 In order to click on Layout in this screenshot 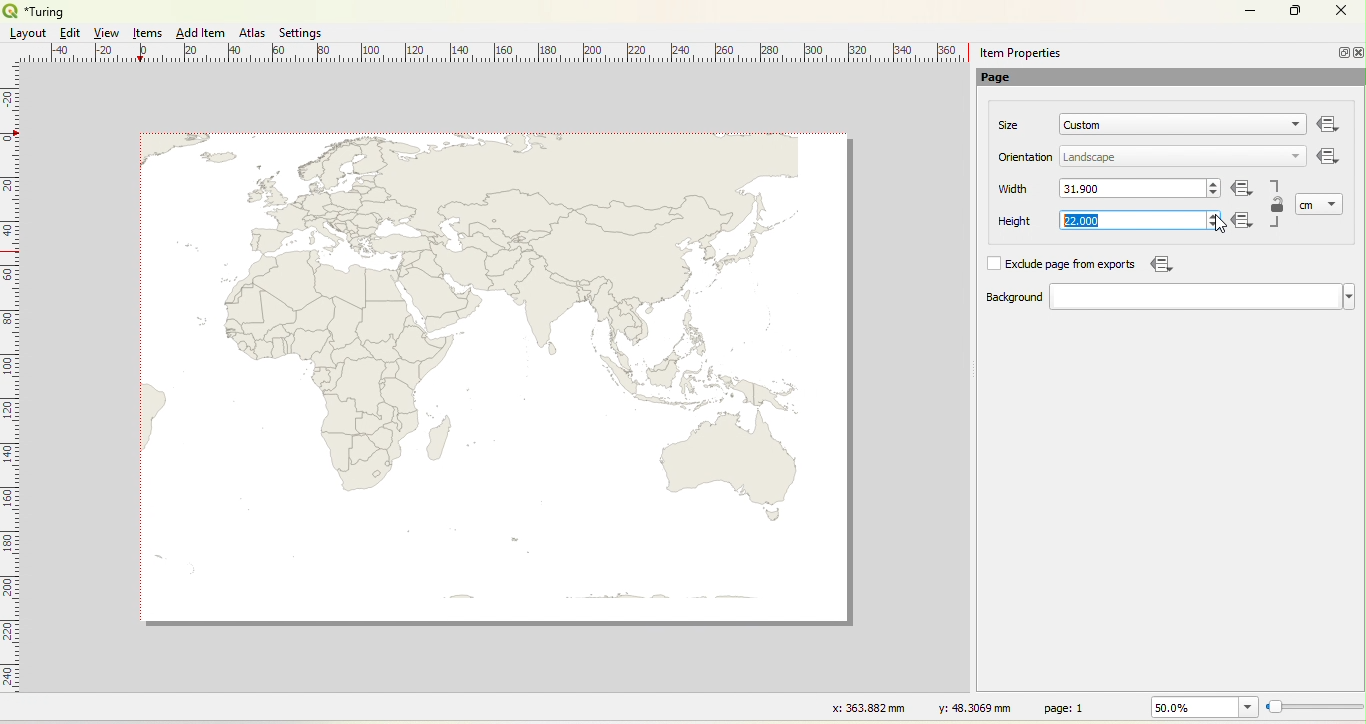, I will do `click(28, 33)`.